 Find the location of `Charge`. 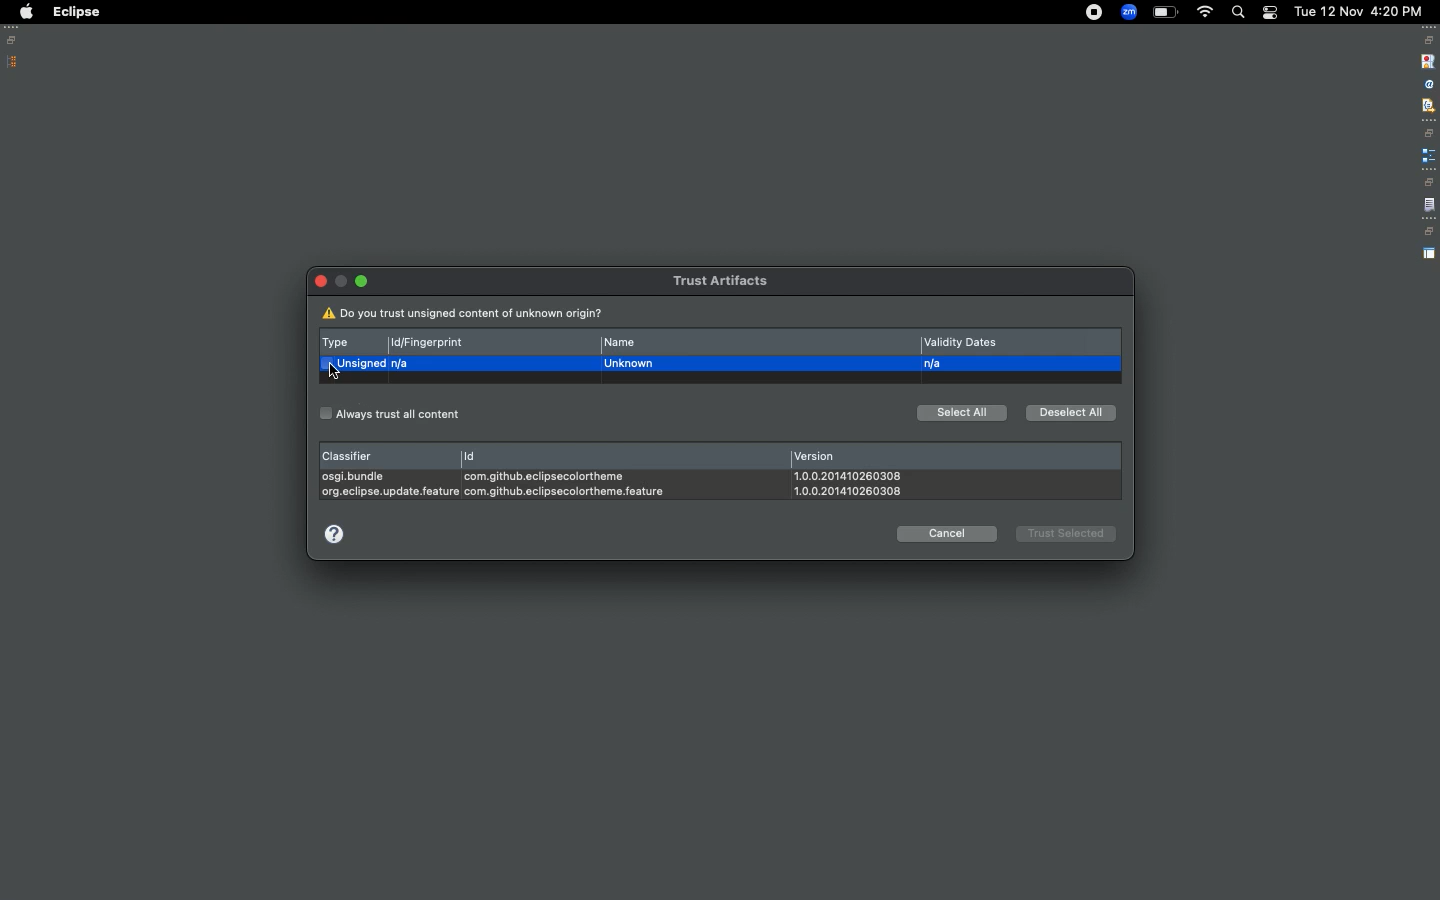

Charge is located at coordinates (1165, 13).